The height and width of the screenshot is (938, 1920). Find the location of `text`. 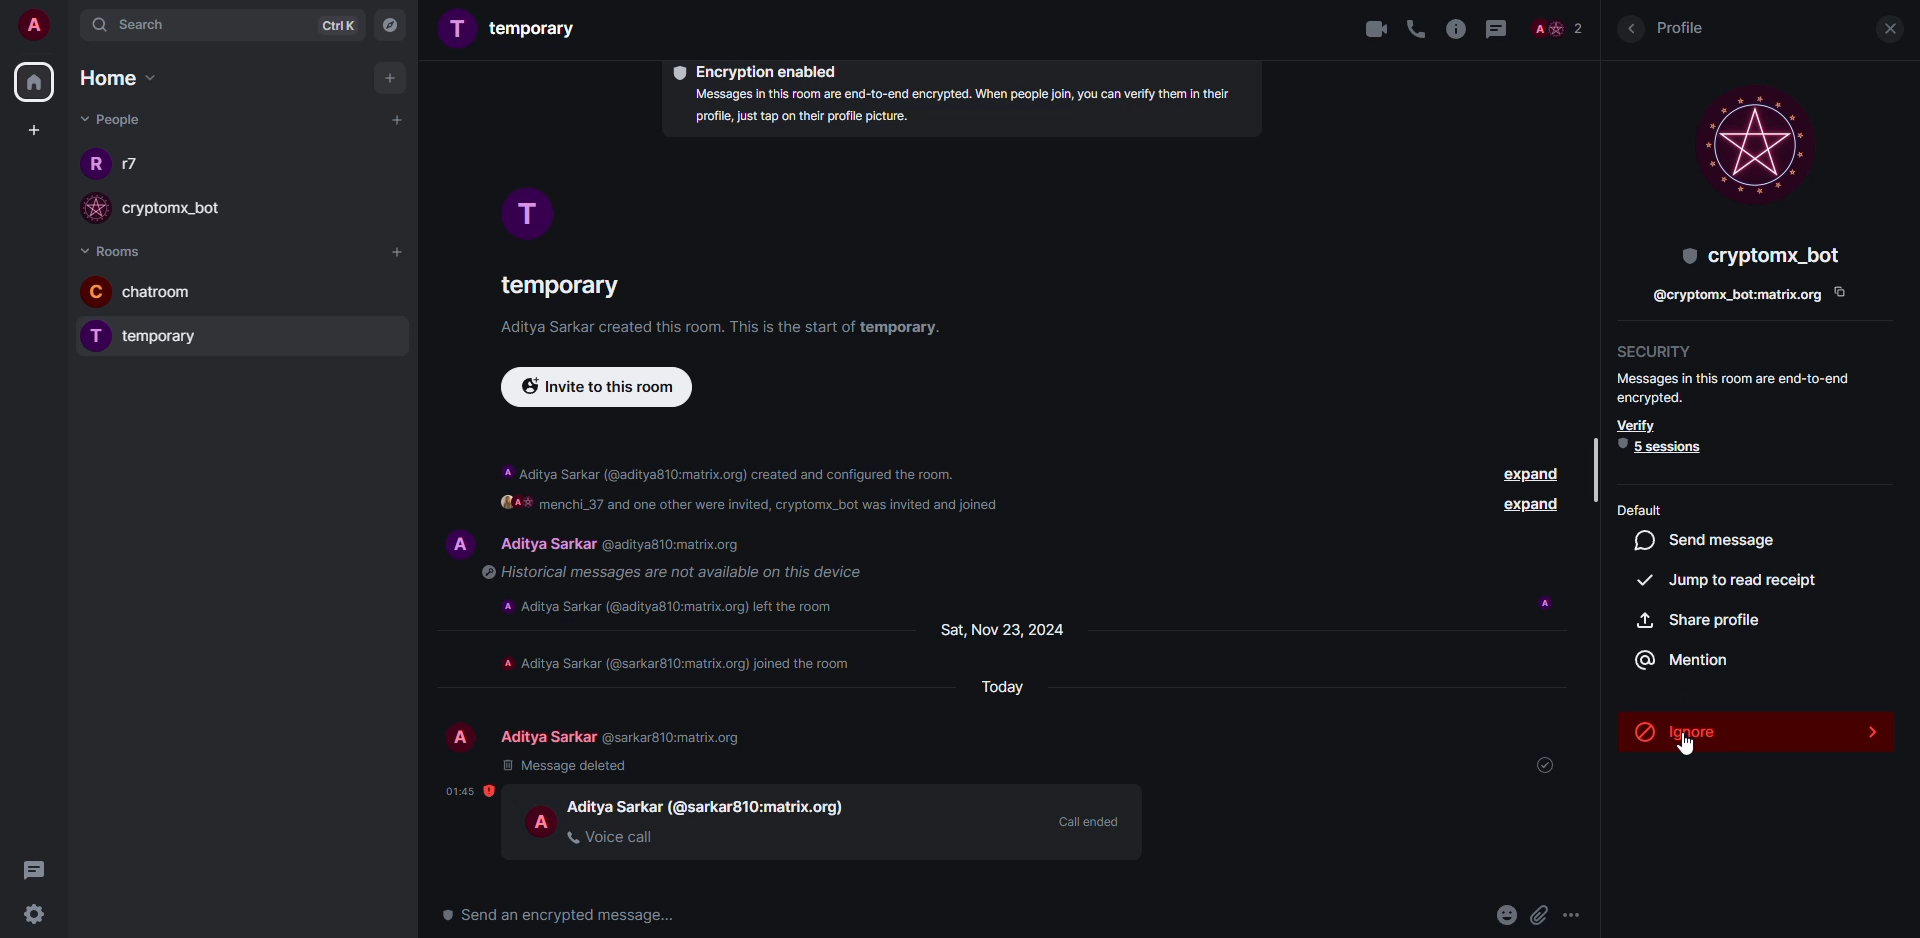

text is located at coordinates (754, 507).